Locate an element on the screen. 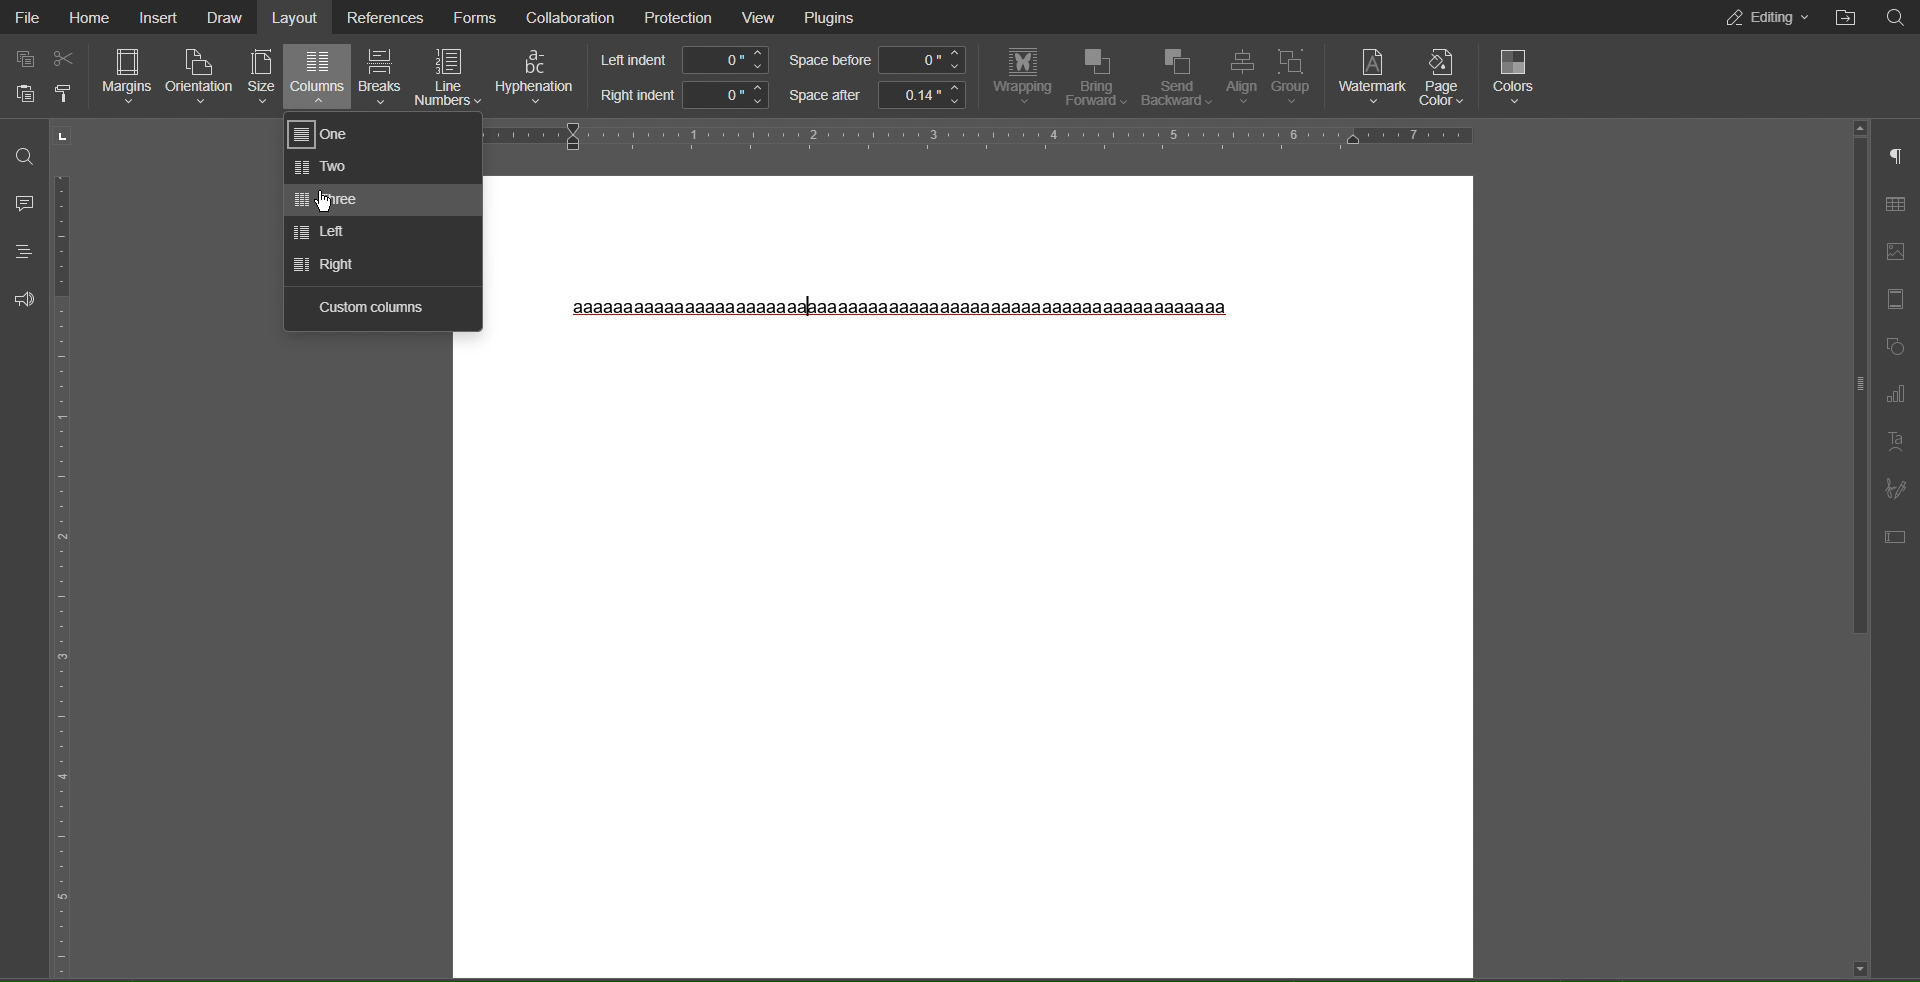  Breaks is located at coordinates (379, 78).